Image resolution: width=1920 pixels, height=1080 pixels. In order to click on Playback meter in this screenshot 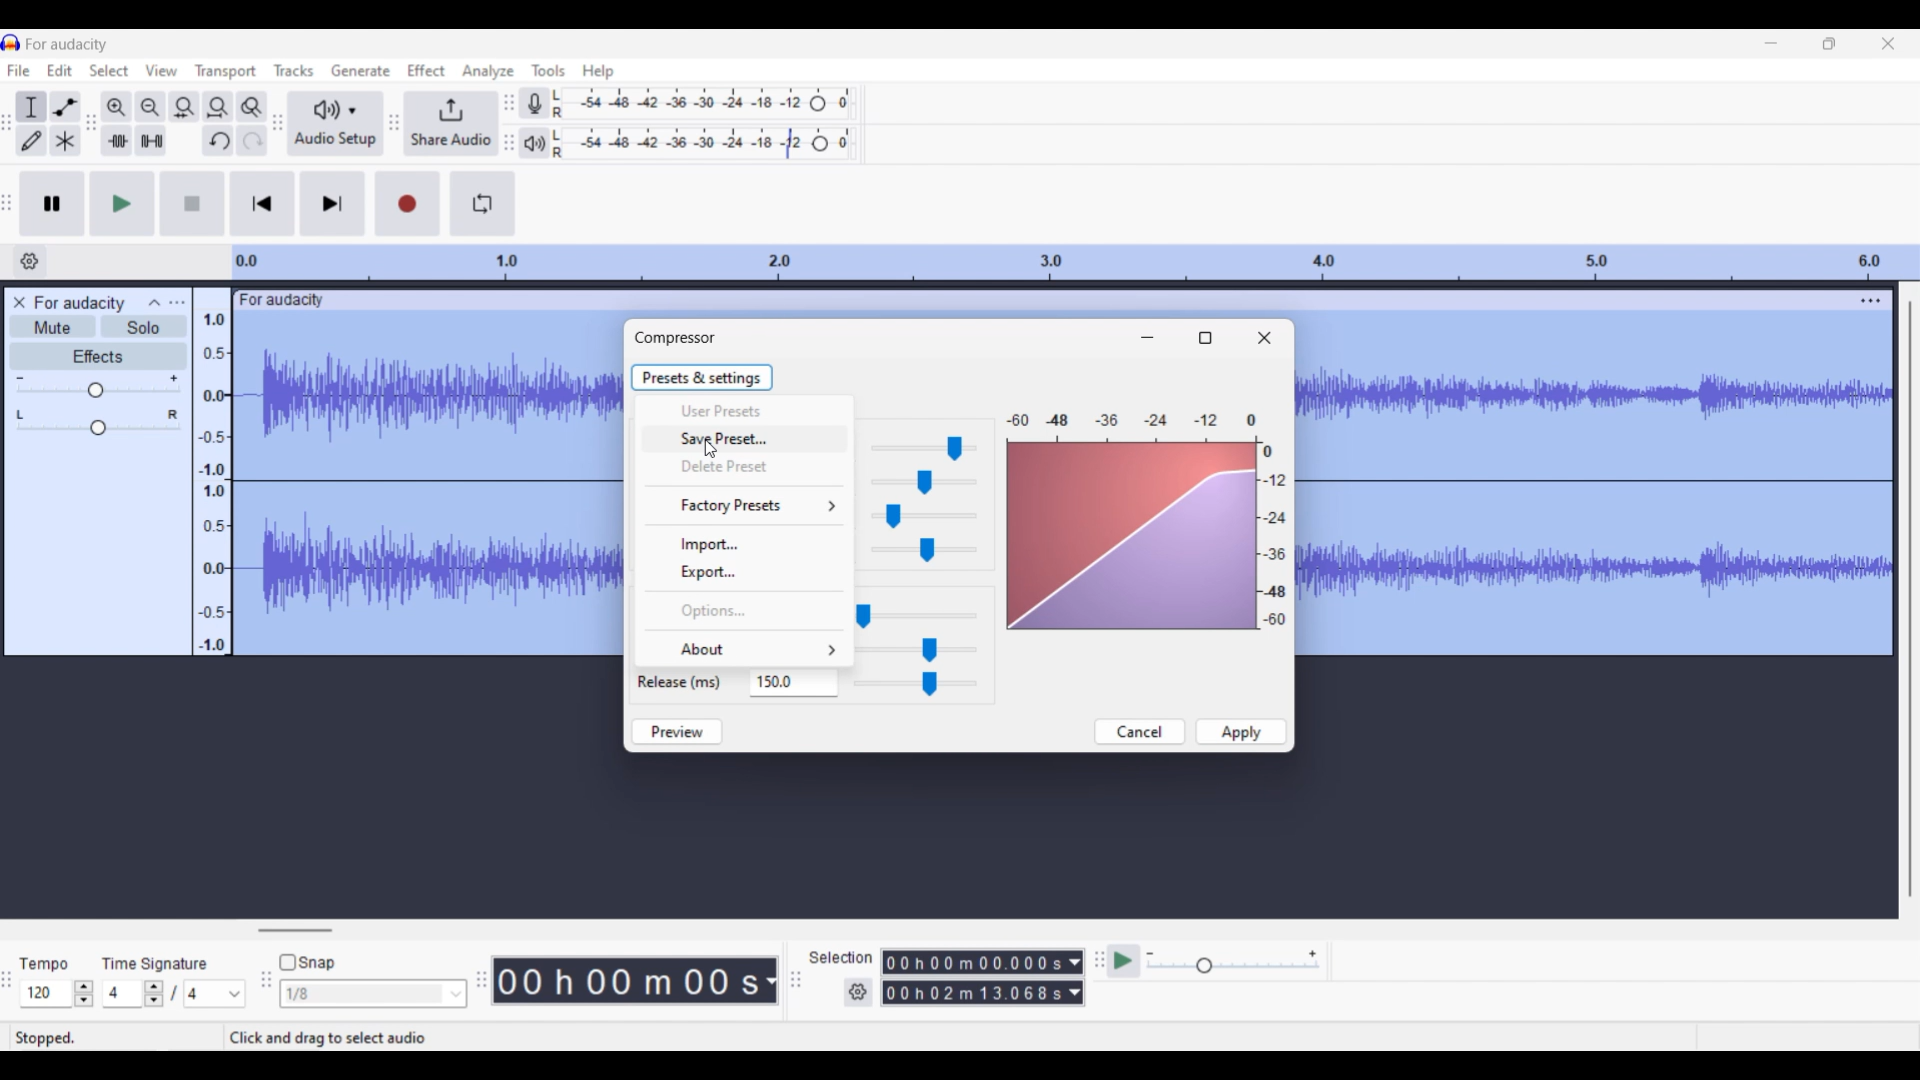, I will do `click(534, 144)`.